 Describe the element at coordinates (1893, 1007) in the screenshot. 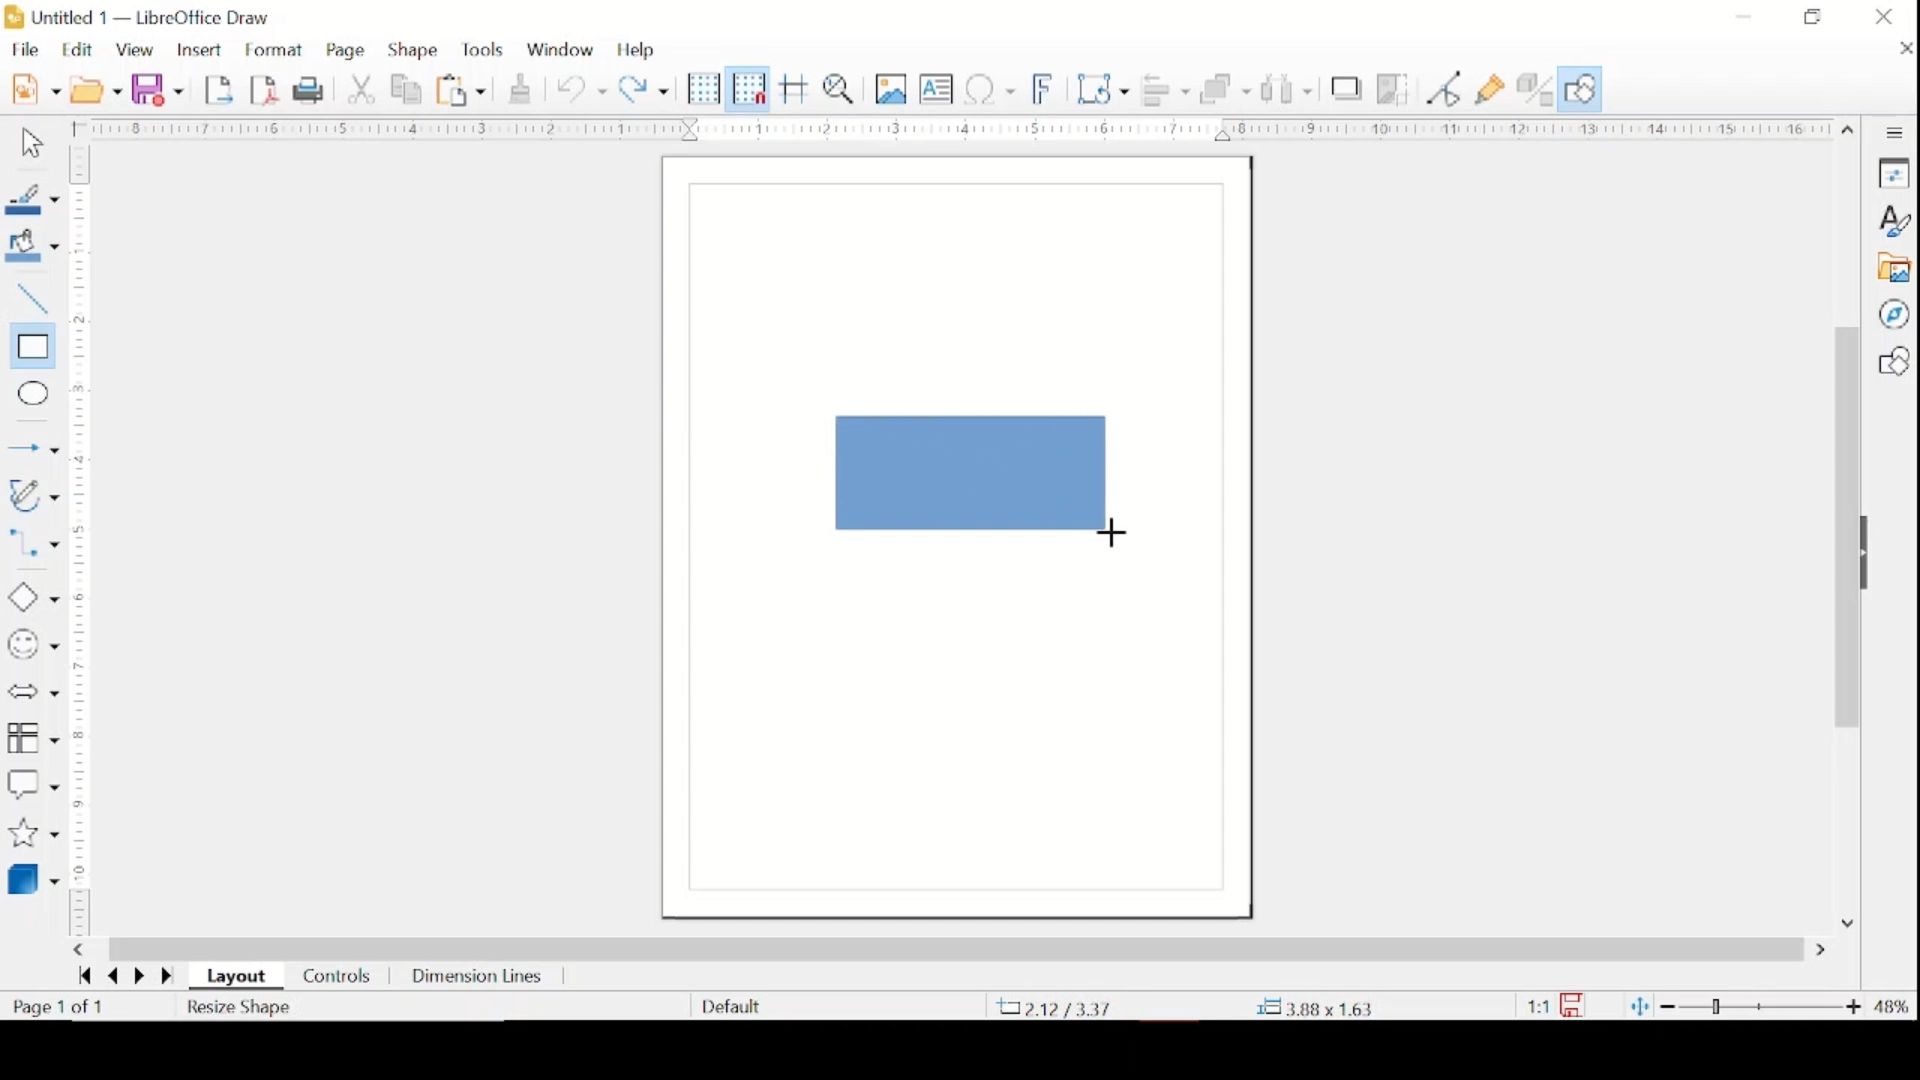

I see `zoom level` at that location.